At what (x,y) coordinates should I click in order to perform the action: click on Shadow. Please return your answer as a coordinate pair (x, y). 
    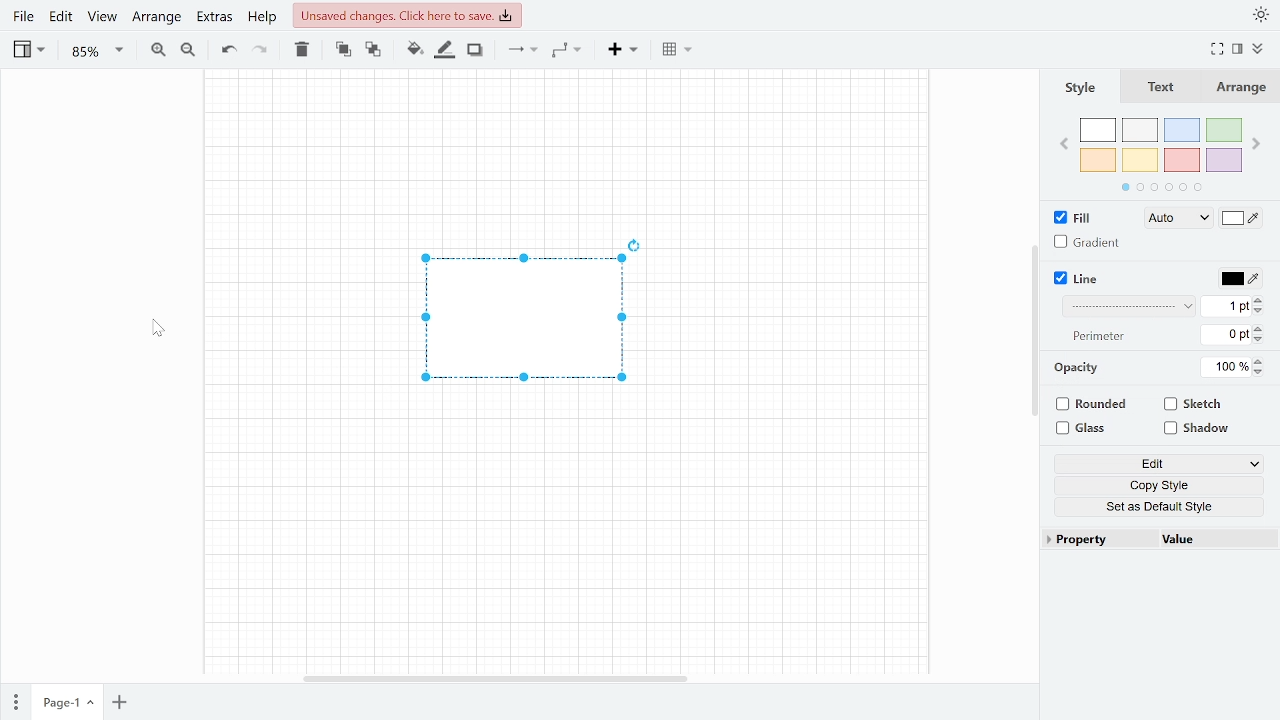
    Looking at the image, I should click on (475, 50).